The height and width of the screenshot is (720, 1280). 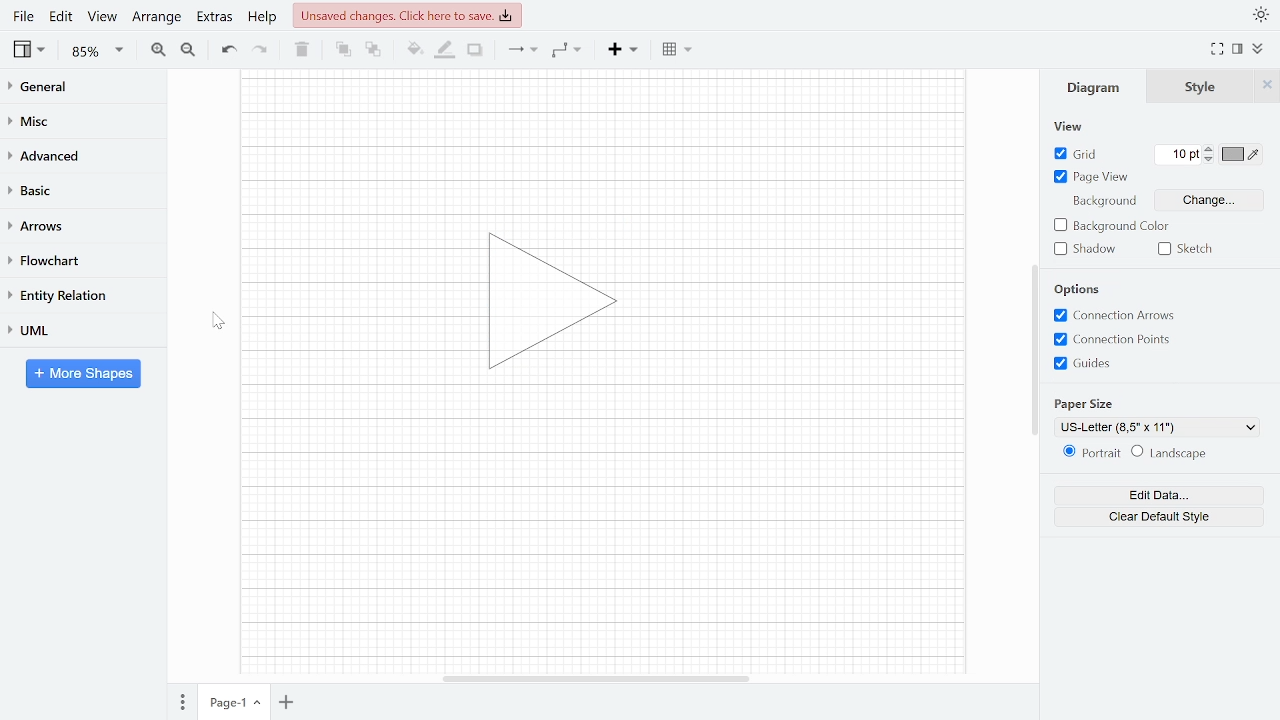 I want to click on 10pts, so click(x=1182, y=155).